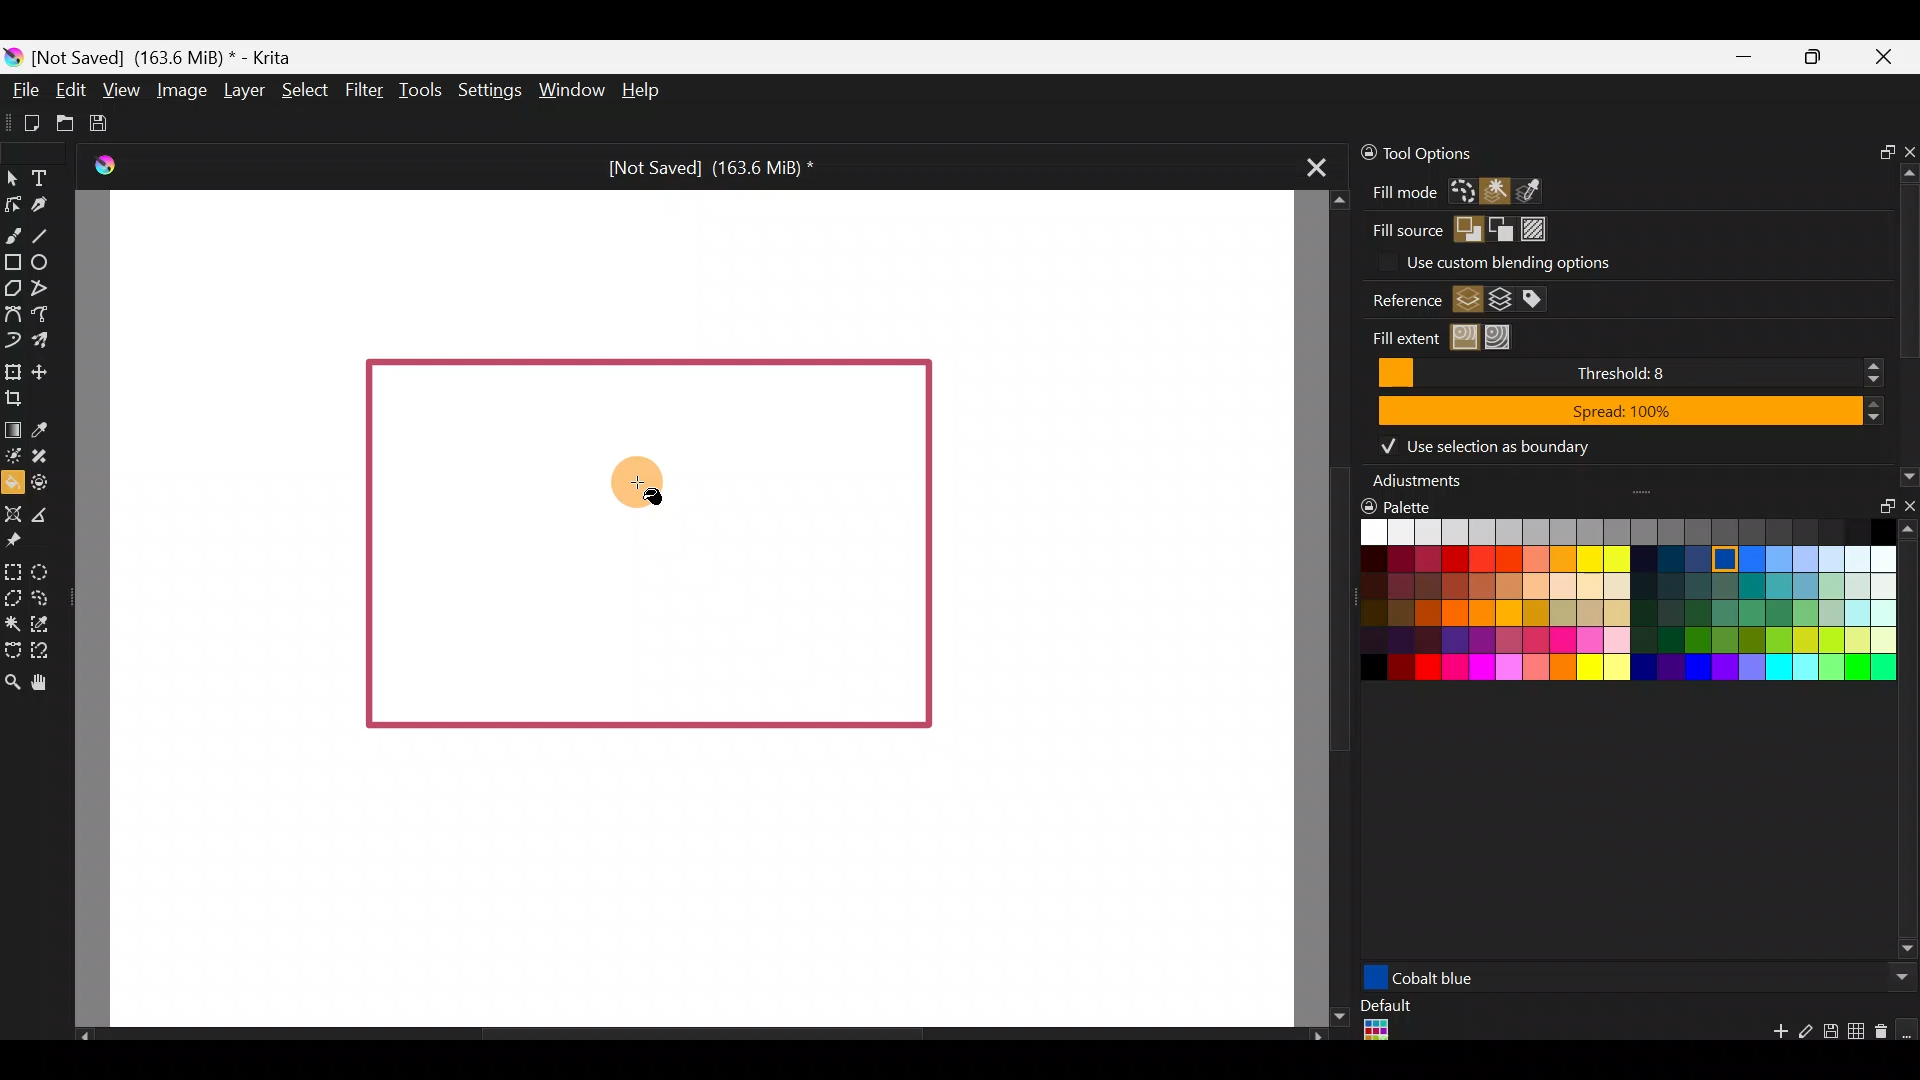 The width and height of the screenshot is (1920, 1080). I want to click on Reference, so click(1399, 301).